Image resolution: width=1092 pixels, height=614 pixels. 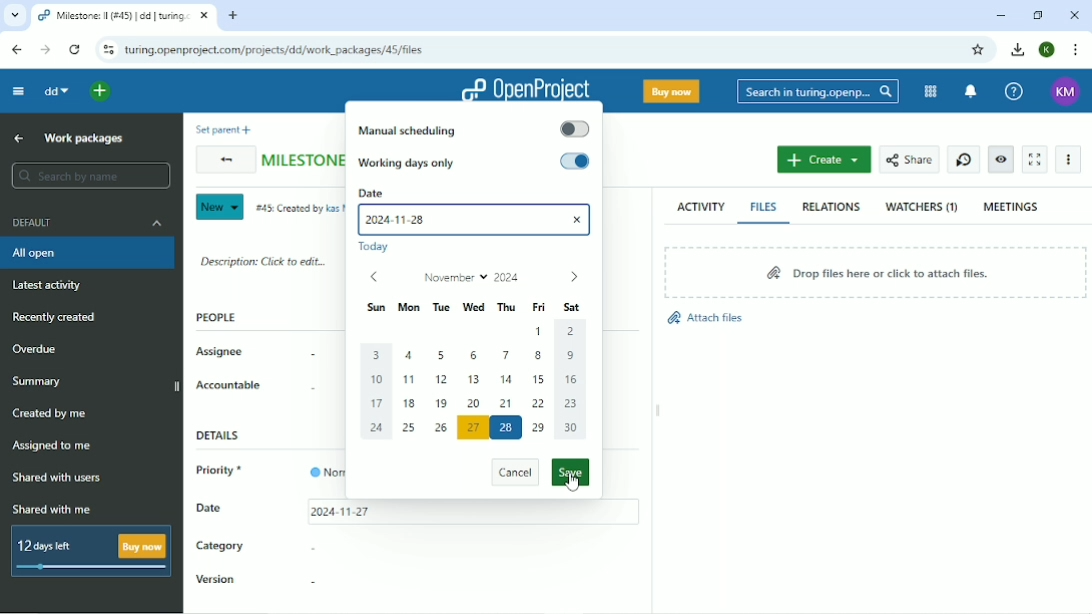 I want to click on Date, so click(x=476, y=192).